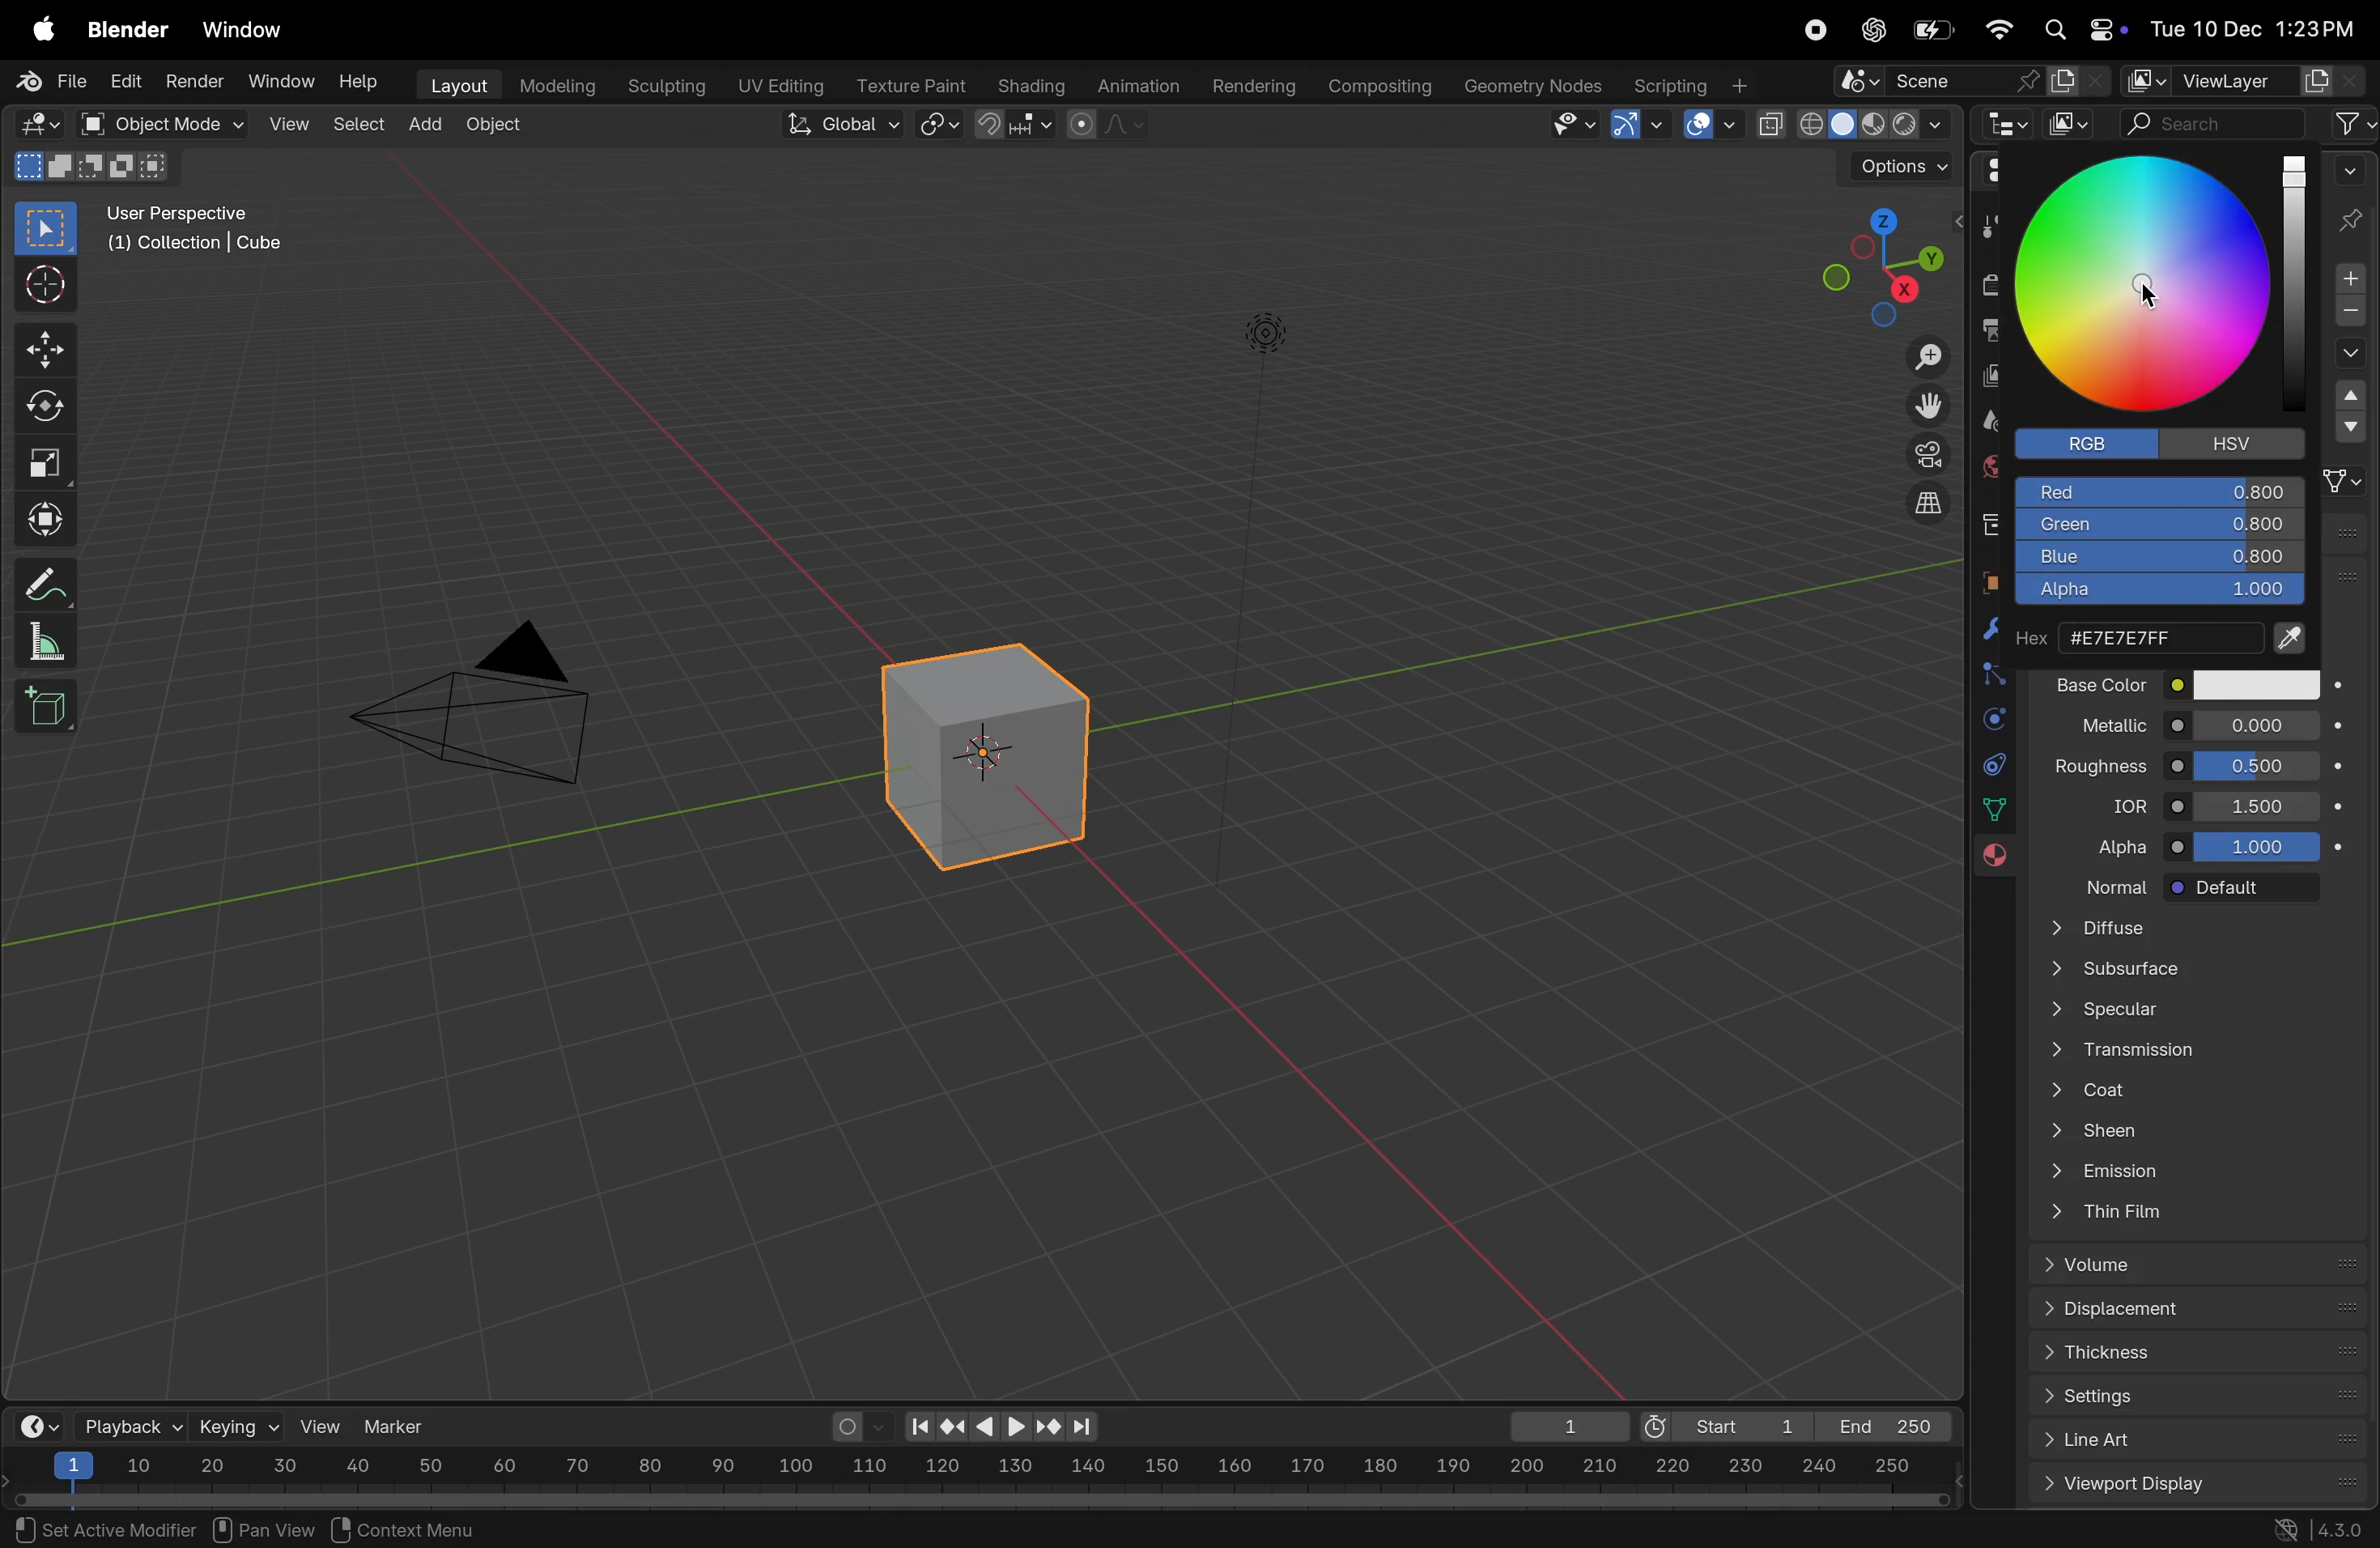  I want to click on Geometry, so click(1536, 86).